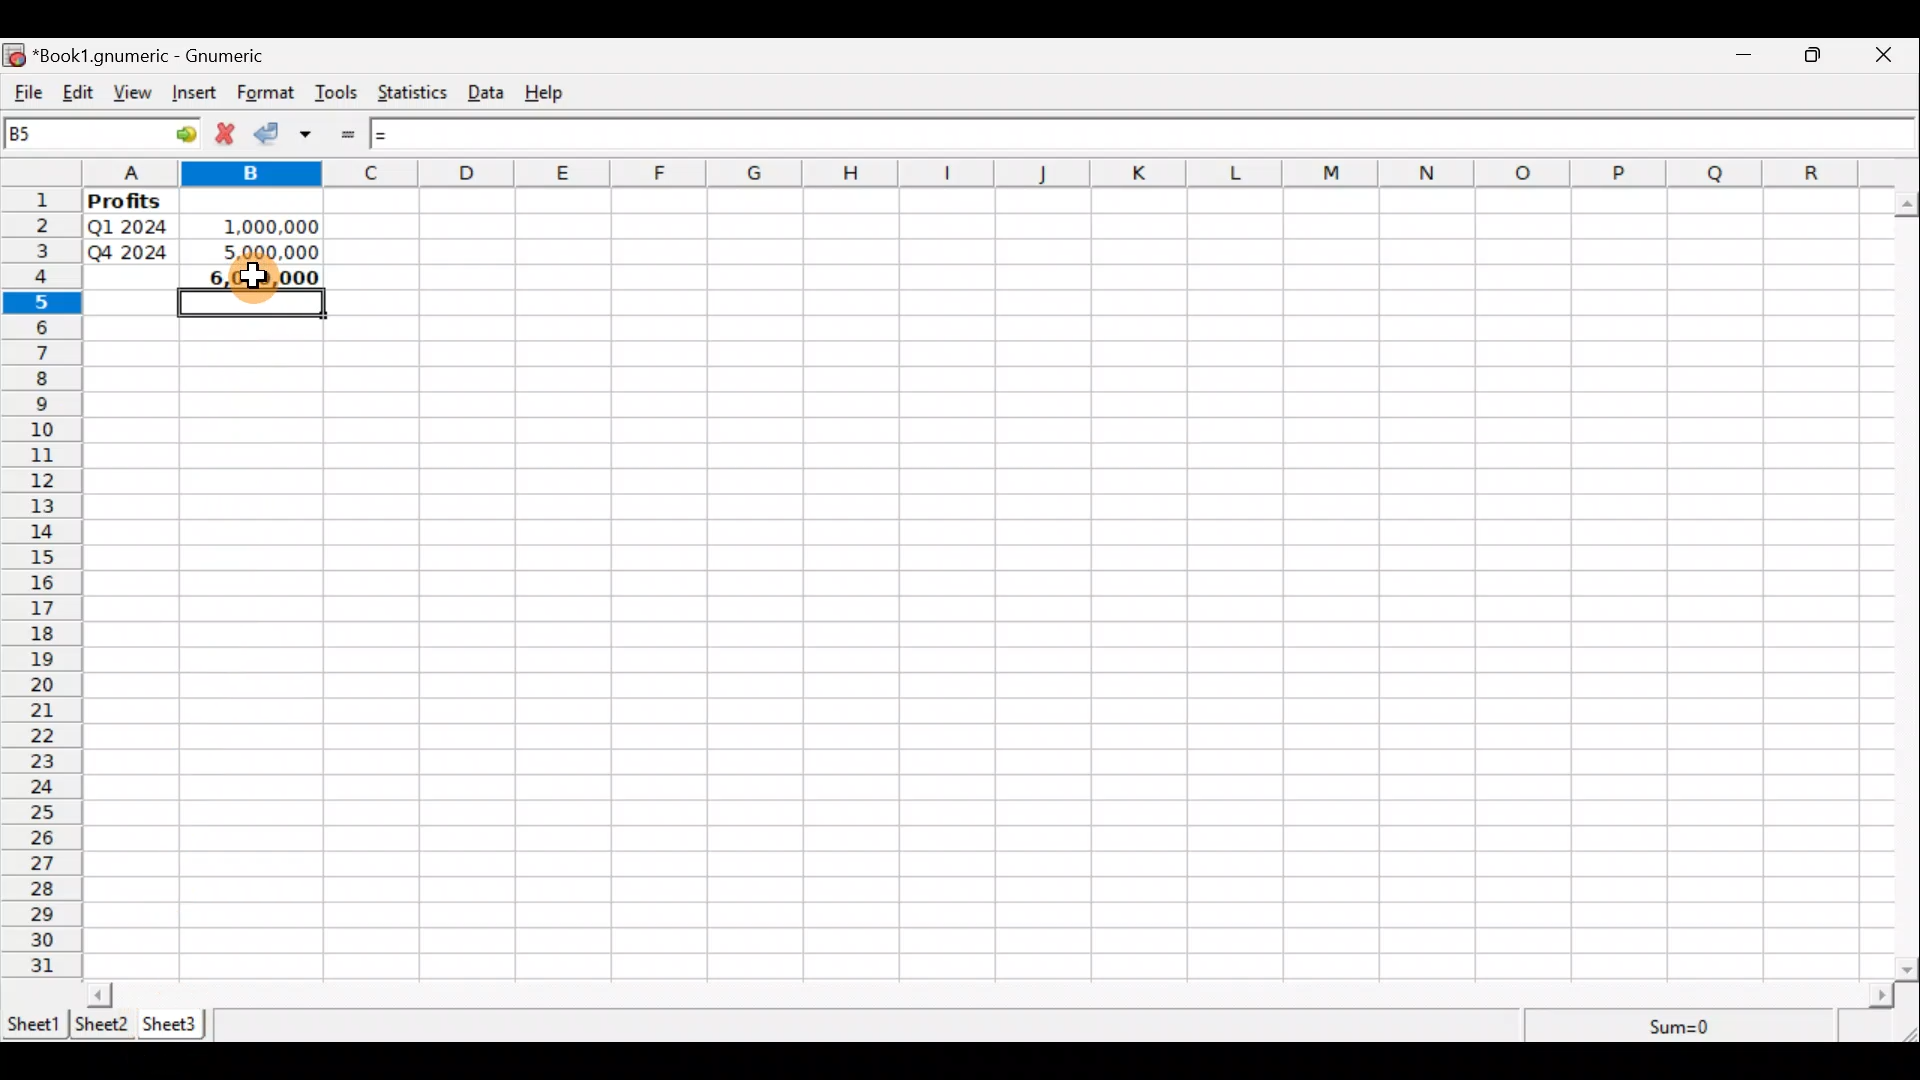  Describe the element at coordinates (130, 252) in the screenshot. I see `Q4 2024` at that location.